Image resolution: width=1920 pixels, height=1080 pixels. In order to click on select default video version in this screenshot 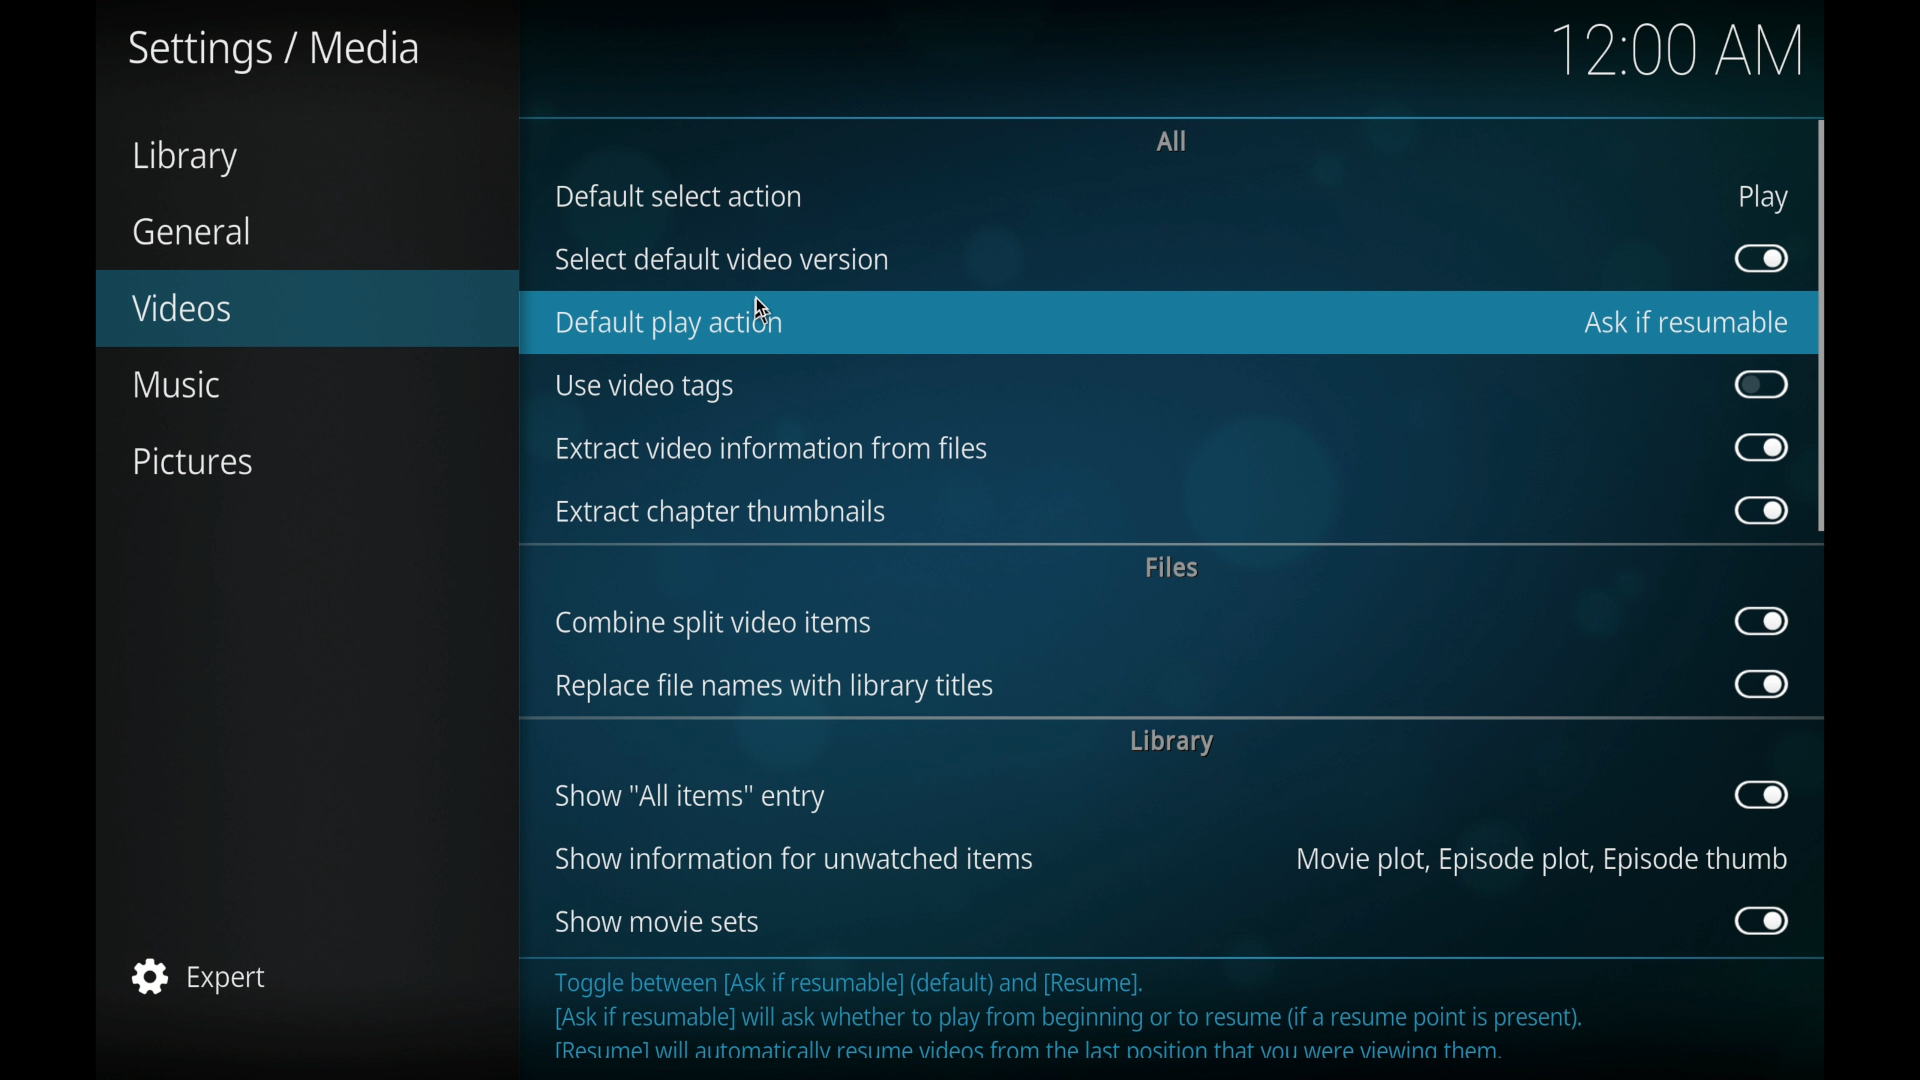, I will do `click(722, 259)`.